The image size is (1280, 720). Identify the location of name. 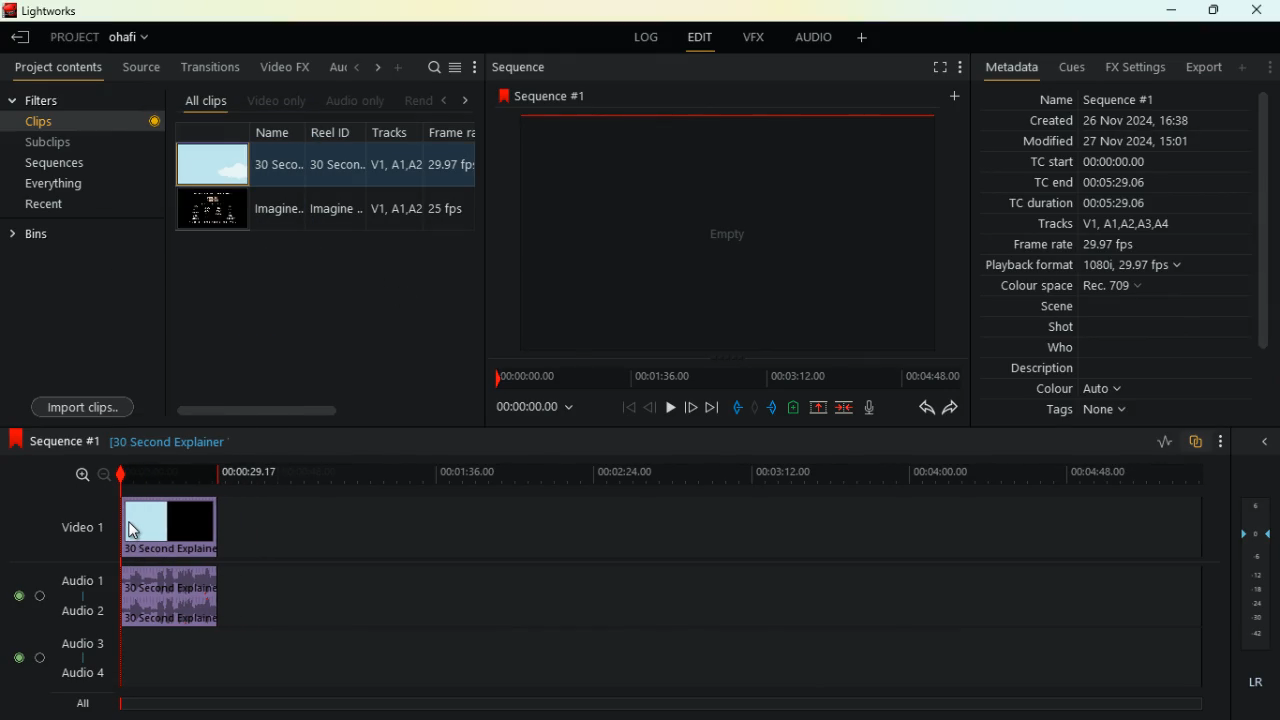
(279, 177).